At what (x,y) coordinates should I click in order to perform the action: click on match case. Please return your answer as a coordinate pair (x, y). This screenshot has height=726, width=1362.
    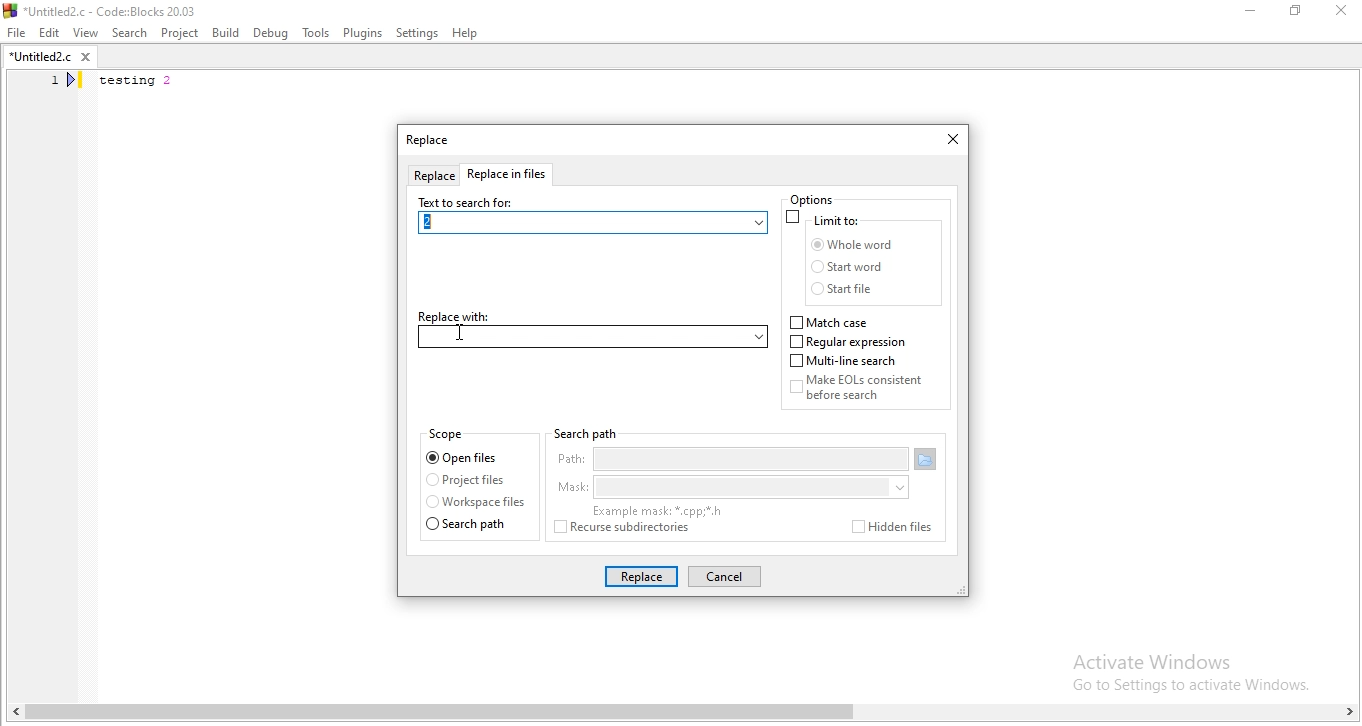
    Looking at the image, I should click on (832, 321).